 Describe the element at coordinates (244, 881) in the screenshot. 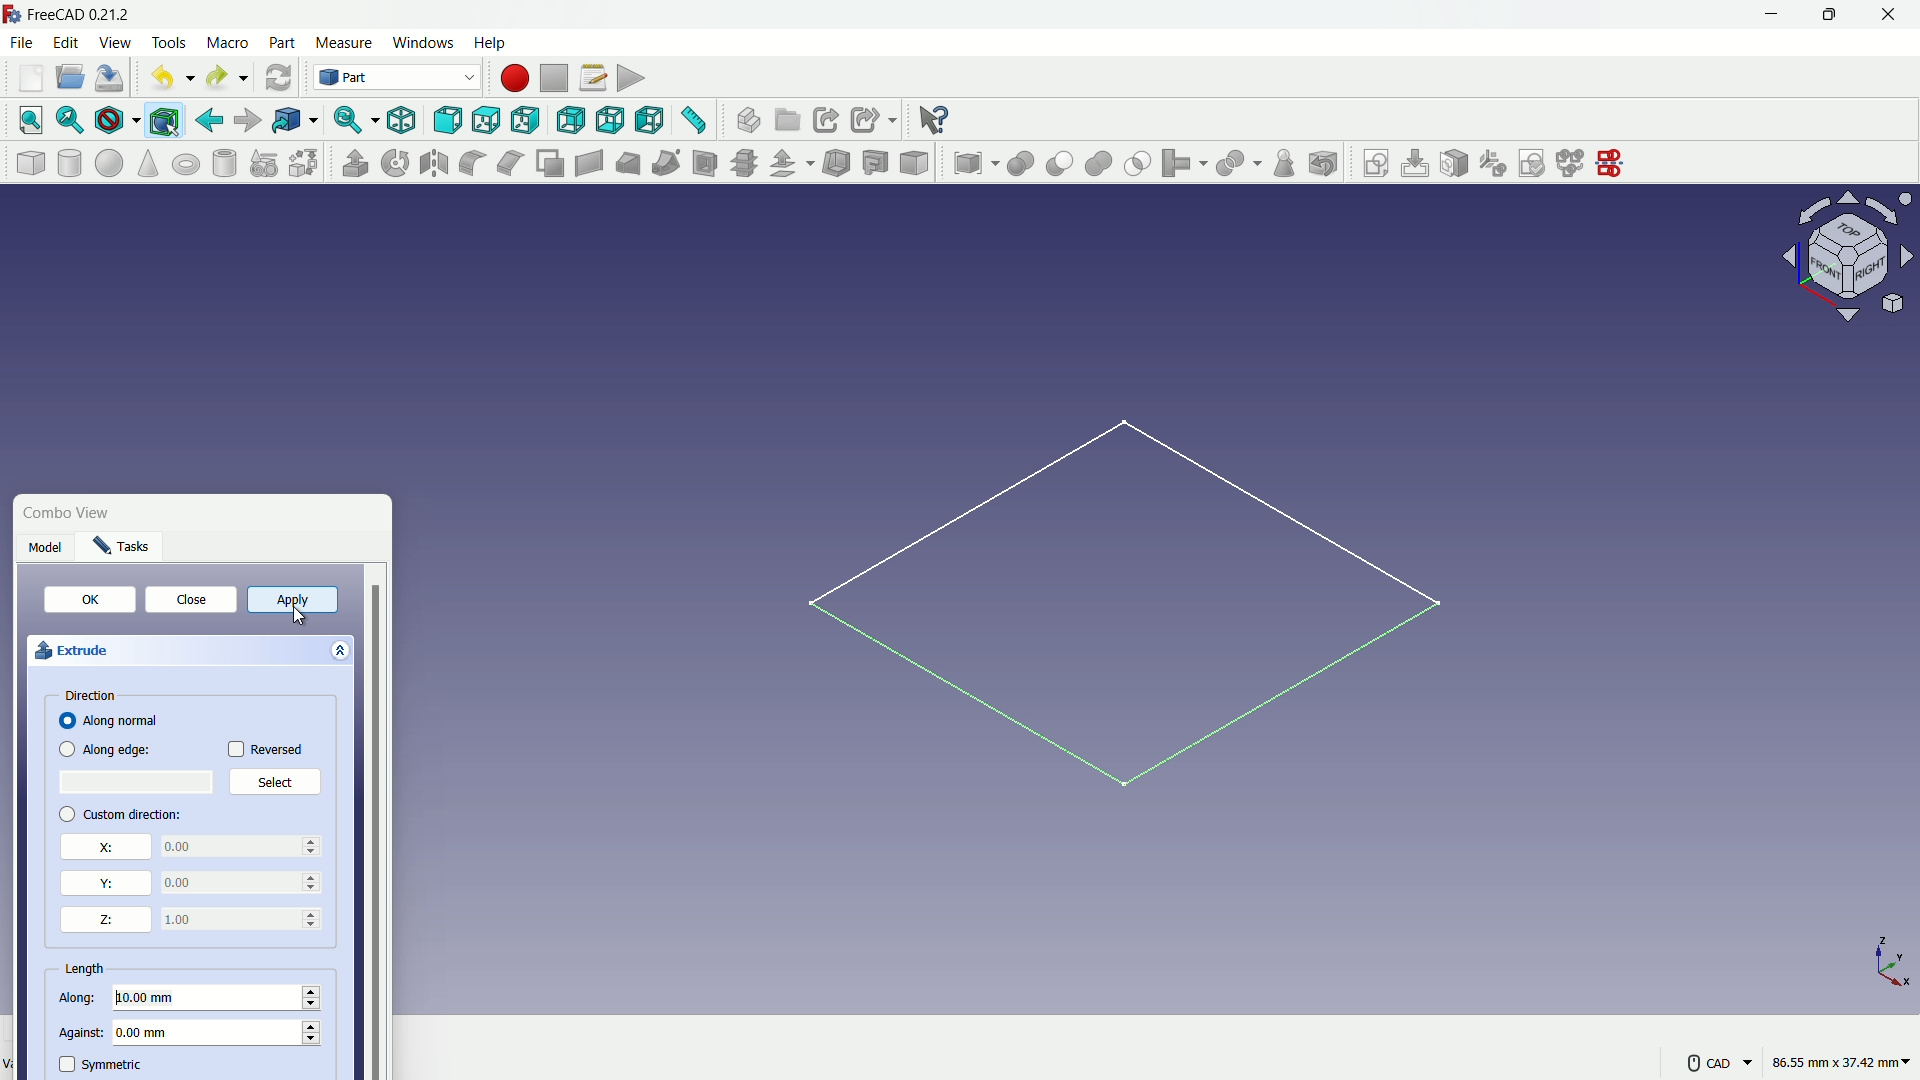

I see `0.00` at that location.